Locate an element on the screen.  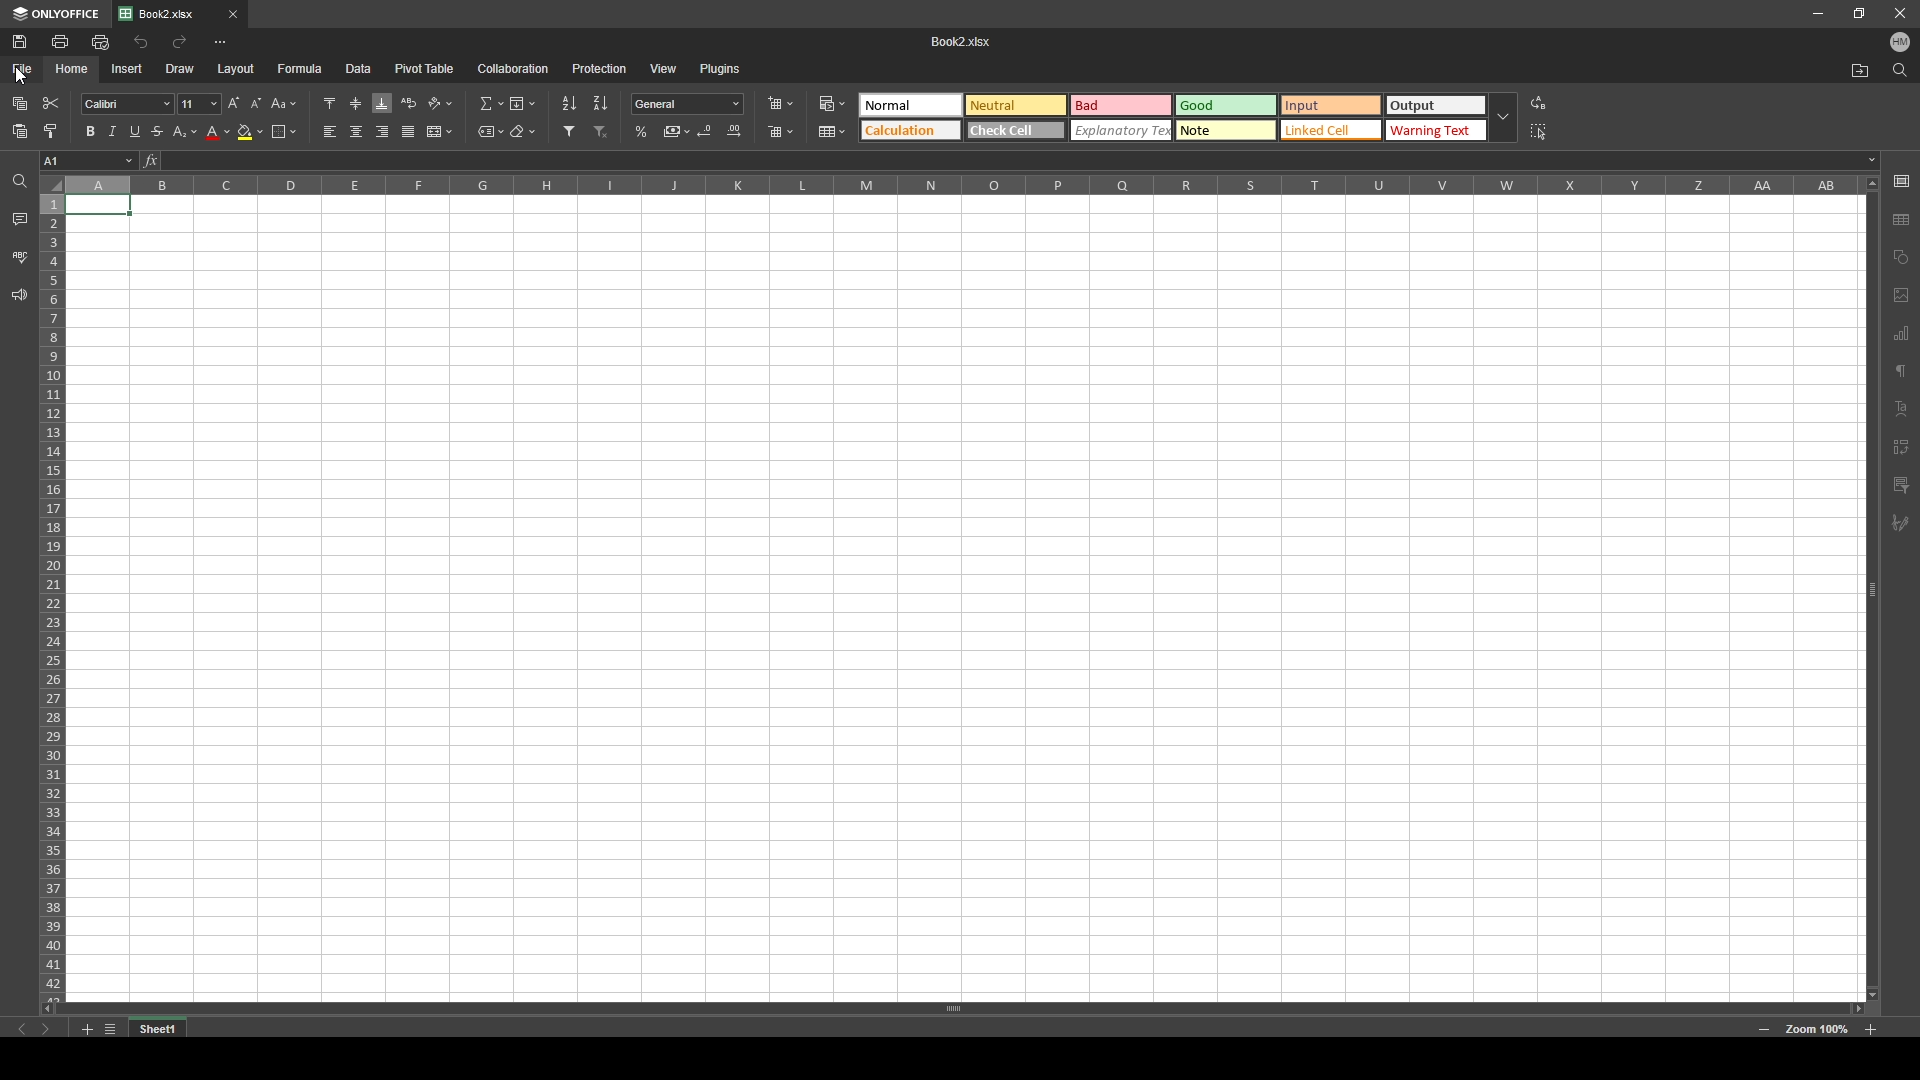
tool brush is located at coordinates (1901, 524).